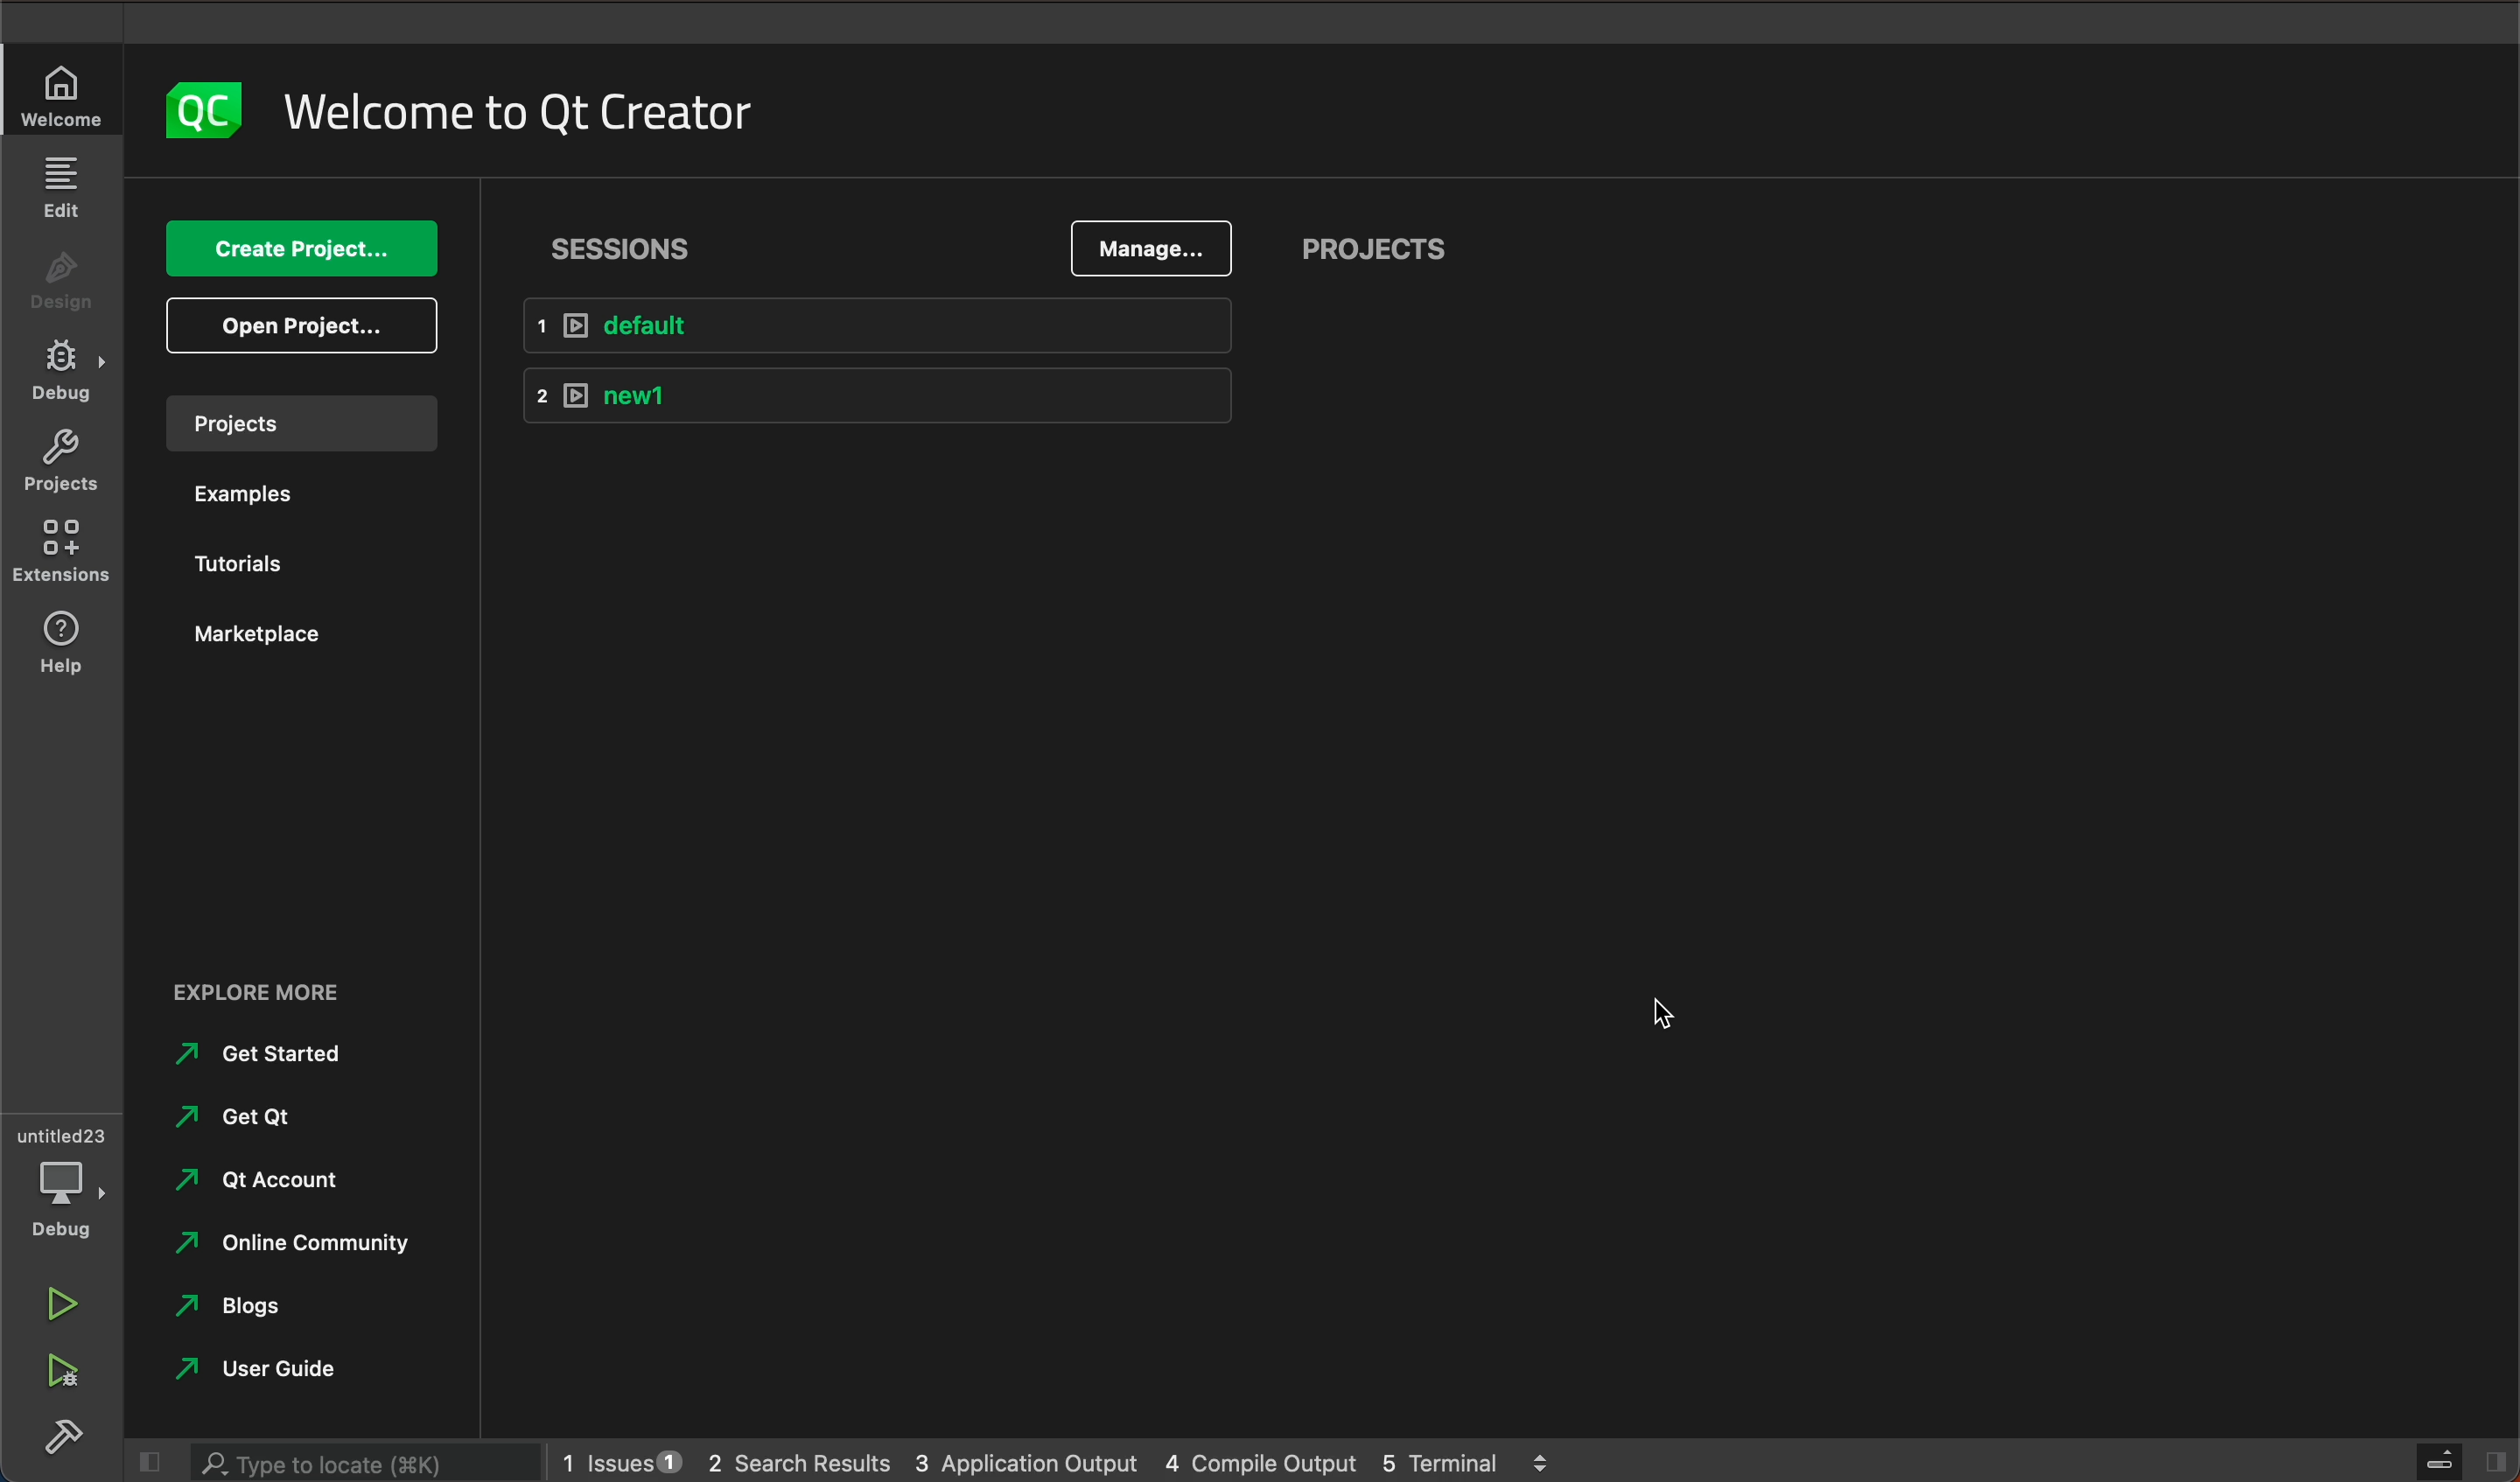 Image resolution: width=2520 pixels, height=1482 pixels. I want to click on project, so click(300, 421).